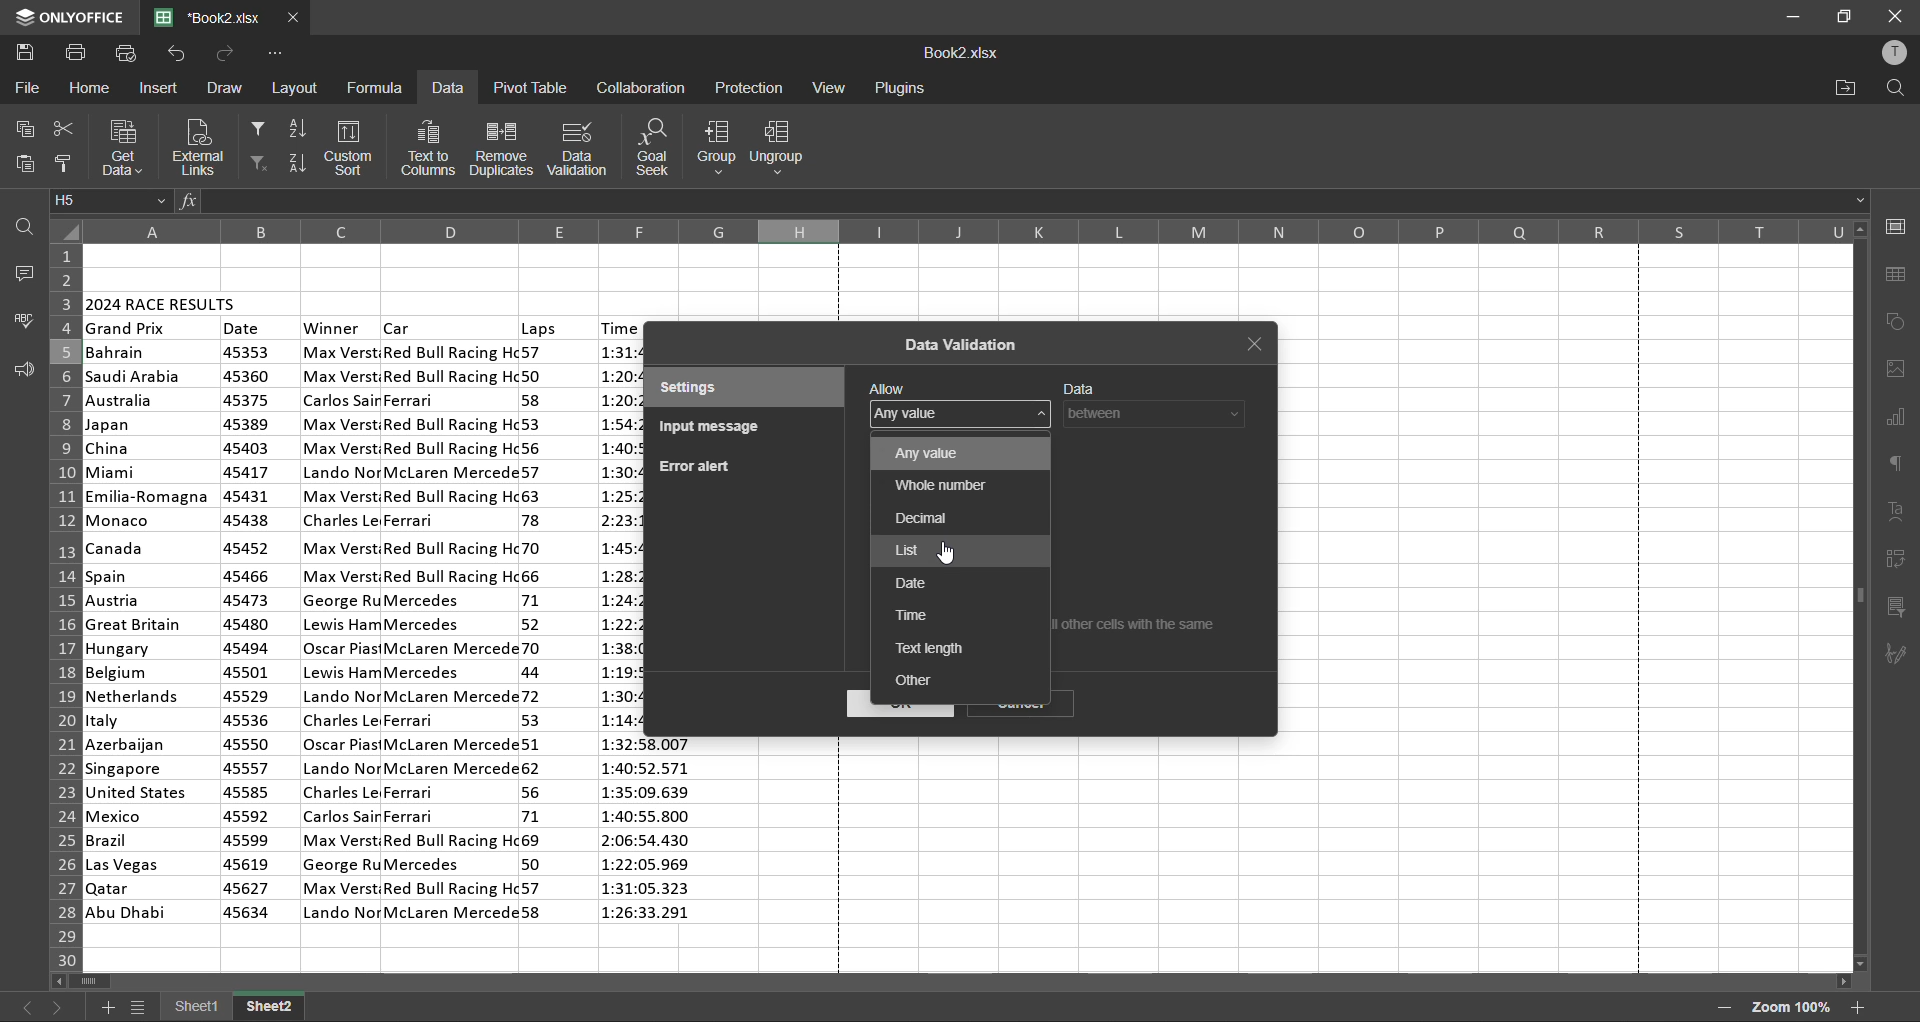  Describe the element at coordinates (124, 53) in the screenshot. I see `quick print` at that location.